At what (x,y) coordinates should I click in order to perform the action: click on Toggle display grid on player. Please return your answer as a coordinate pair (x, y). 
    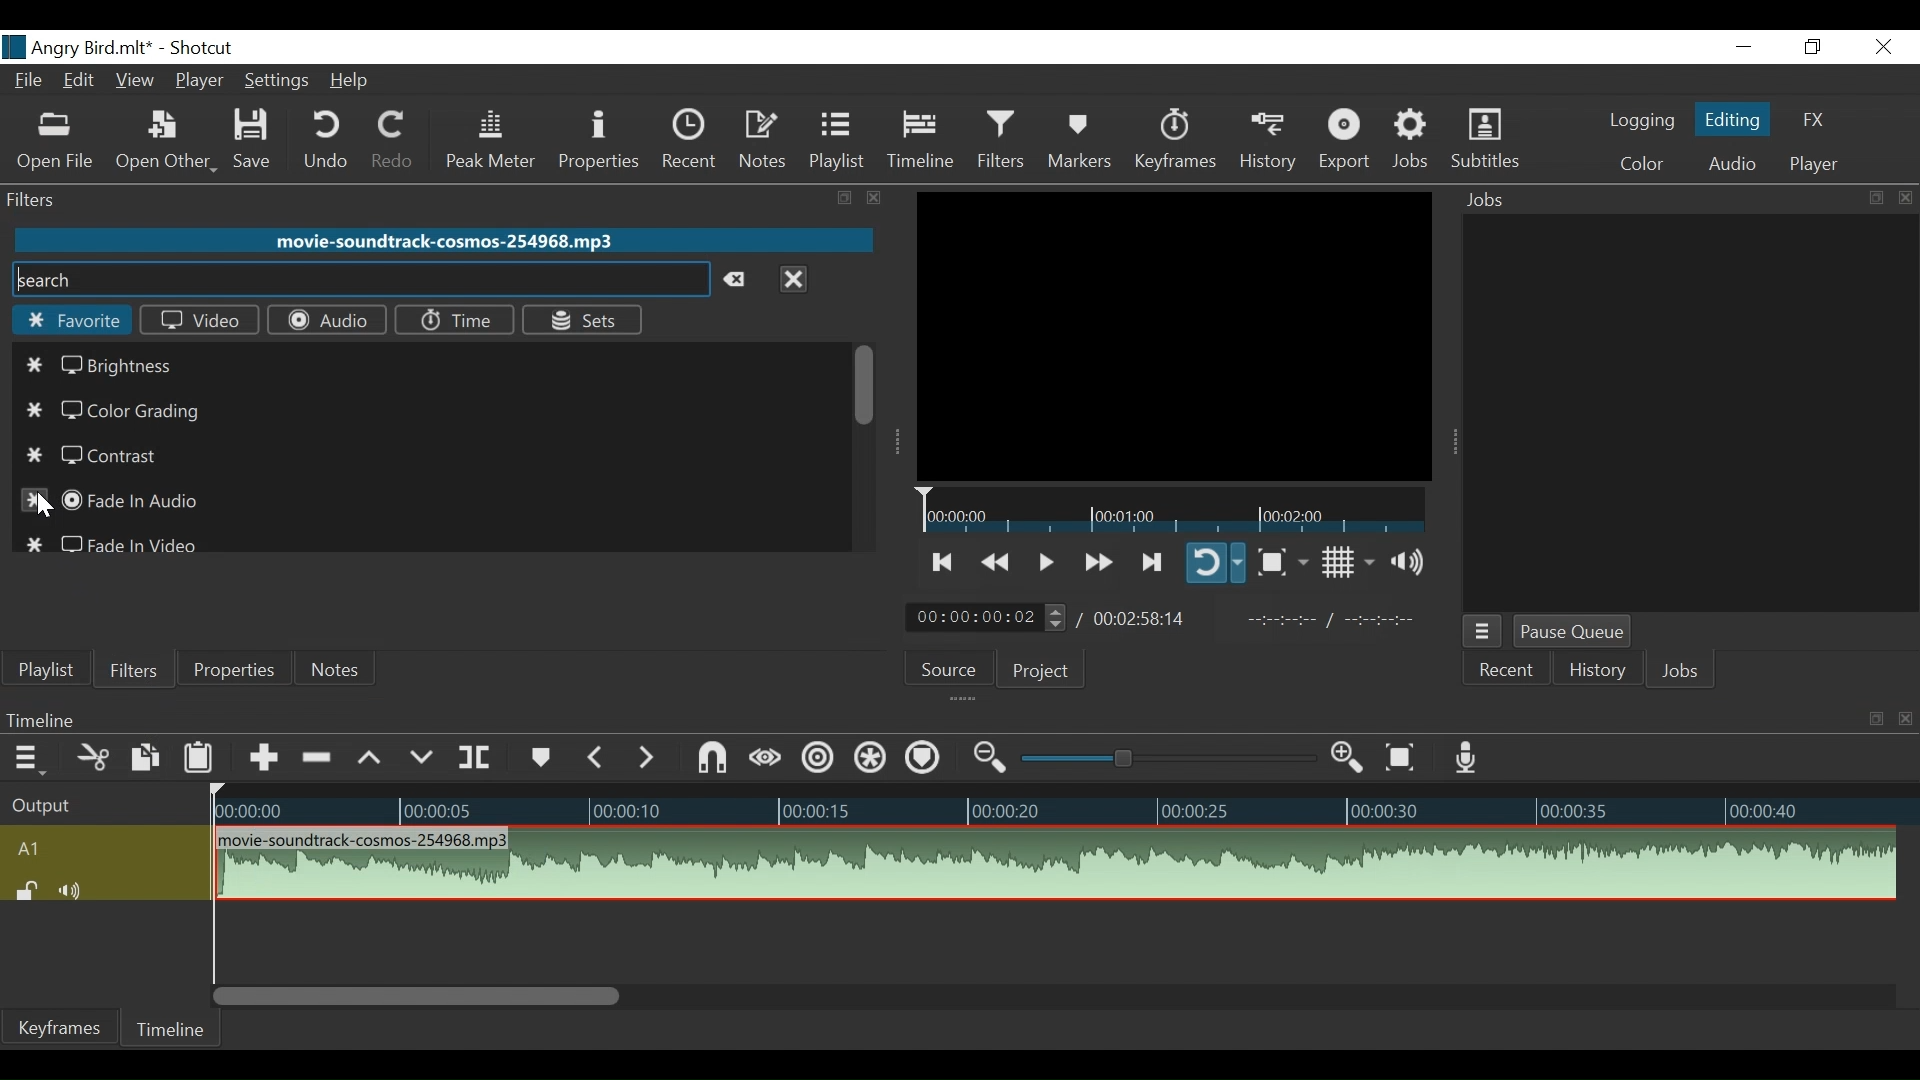
    Looking at the image, I should click on (1347, 564).